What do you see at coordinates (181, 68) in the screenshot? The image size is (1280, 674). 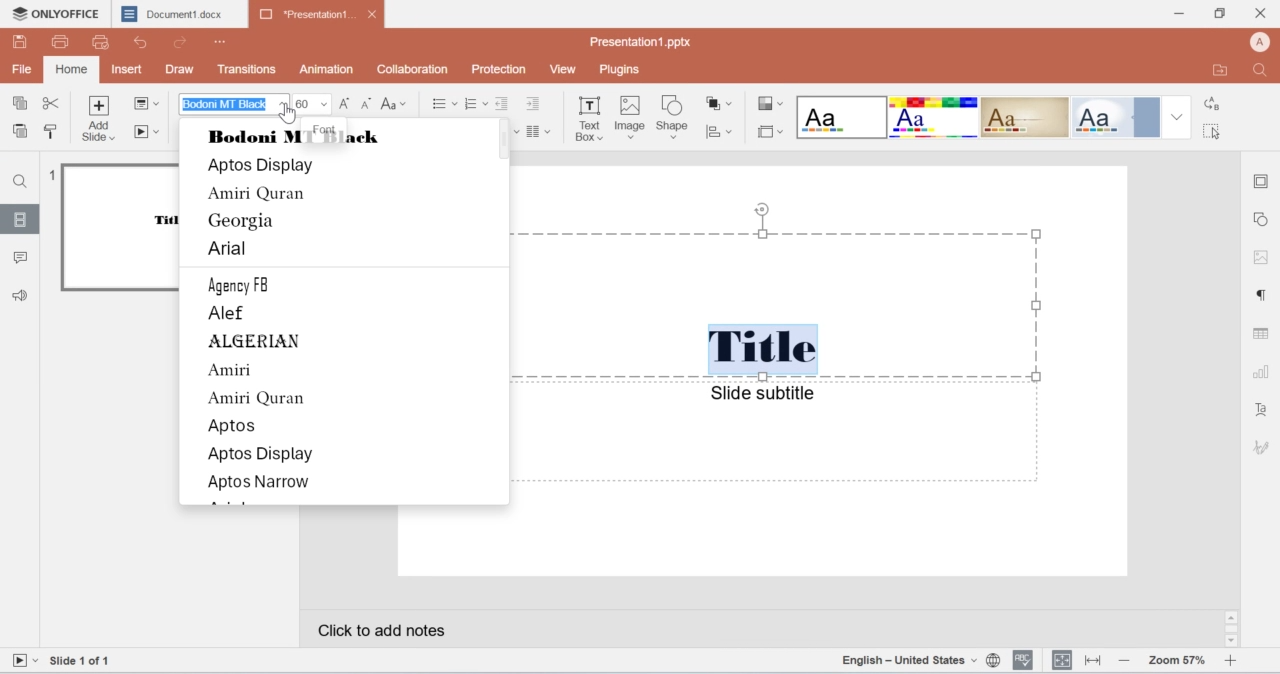 I see `draw` at bounding box center [181, 68].